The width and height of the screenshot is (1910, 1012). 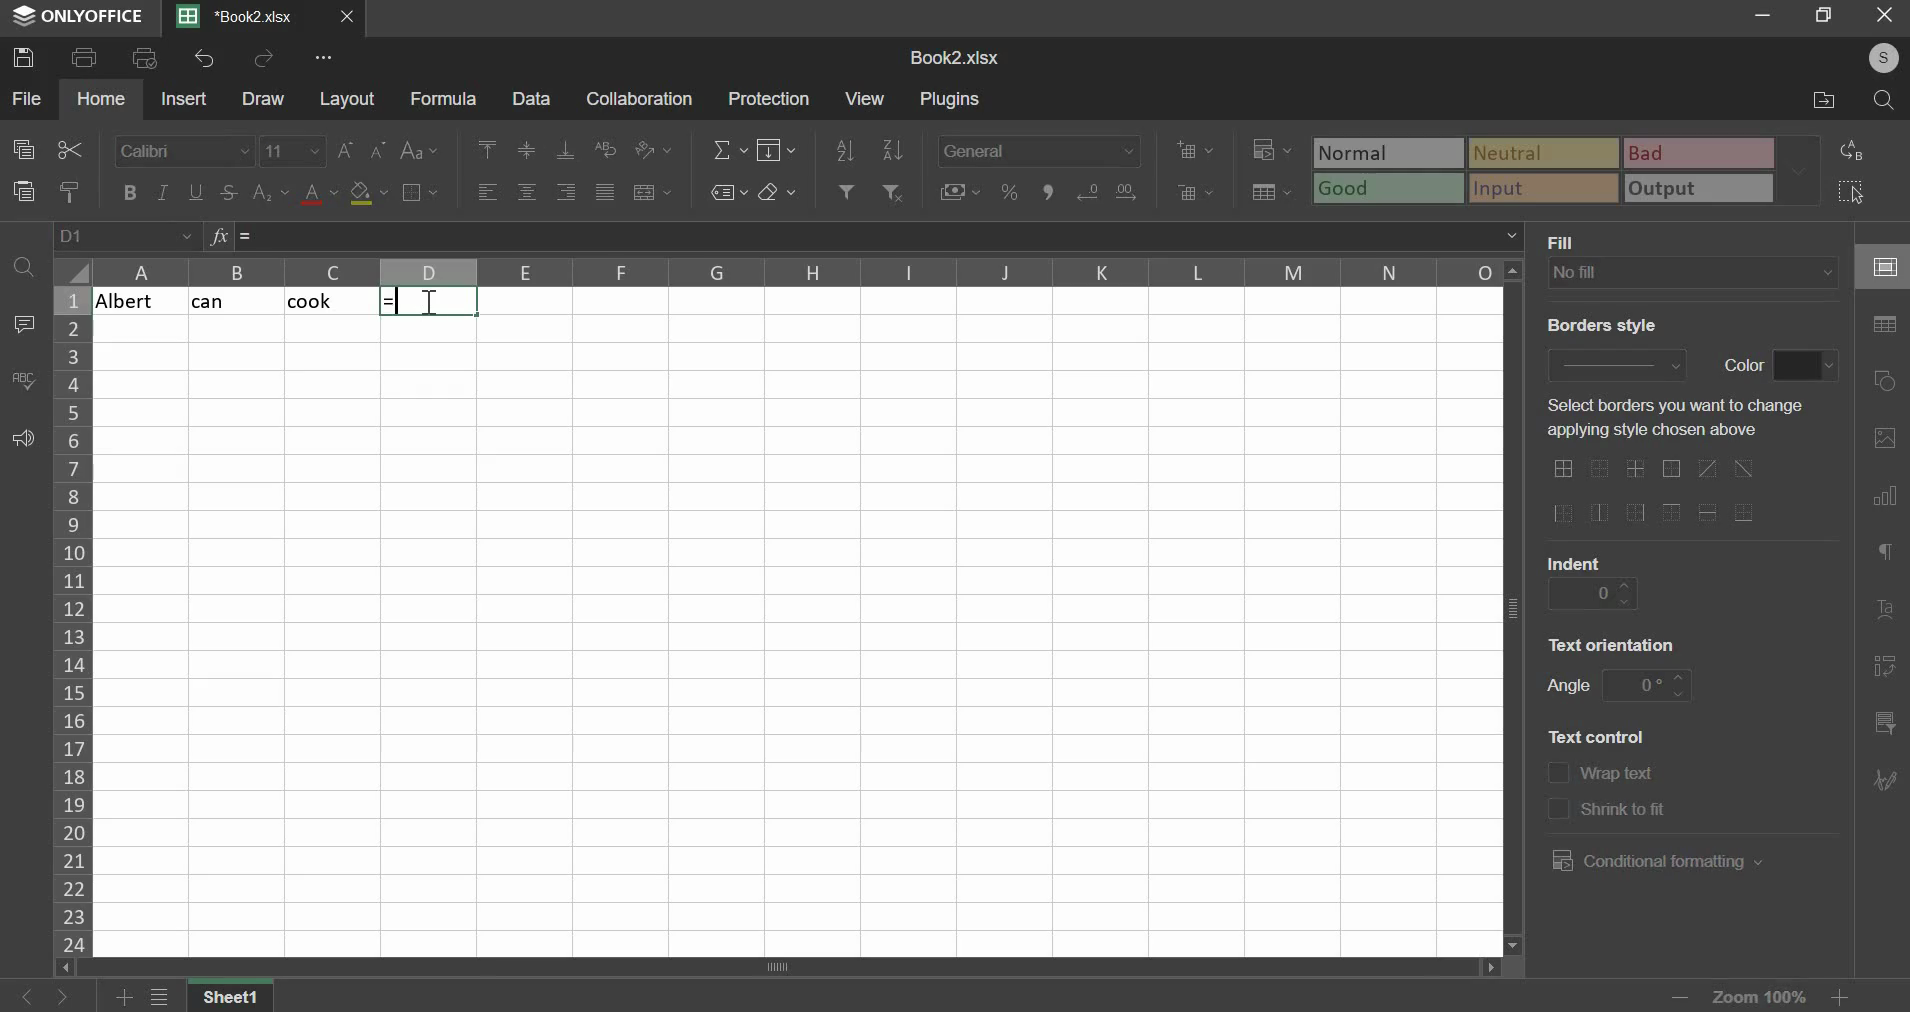 I want to click on sort ascending, so click(x=845, y=147).